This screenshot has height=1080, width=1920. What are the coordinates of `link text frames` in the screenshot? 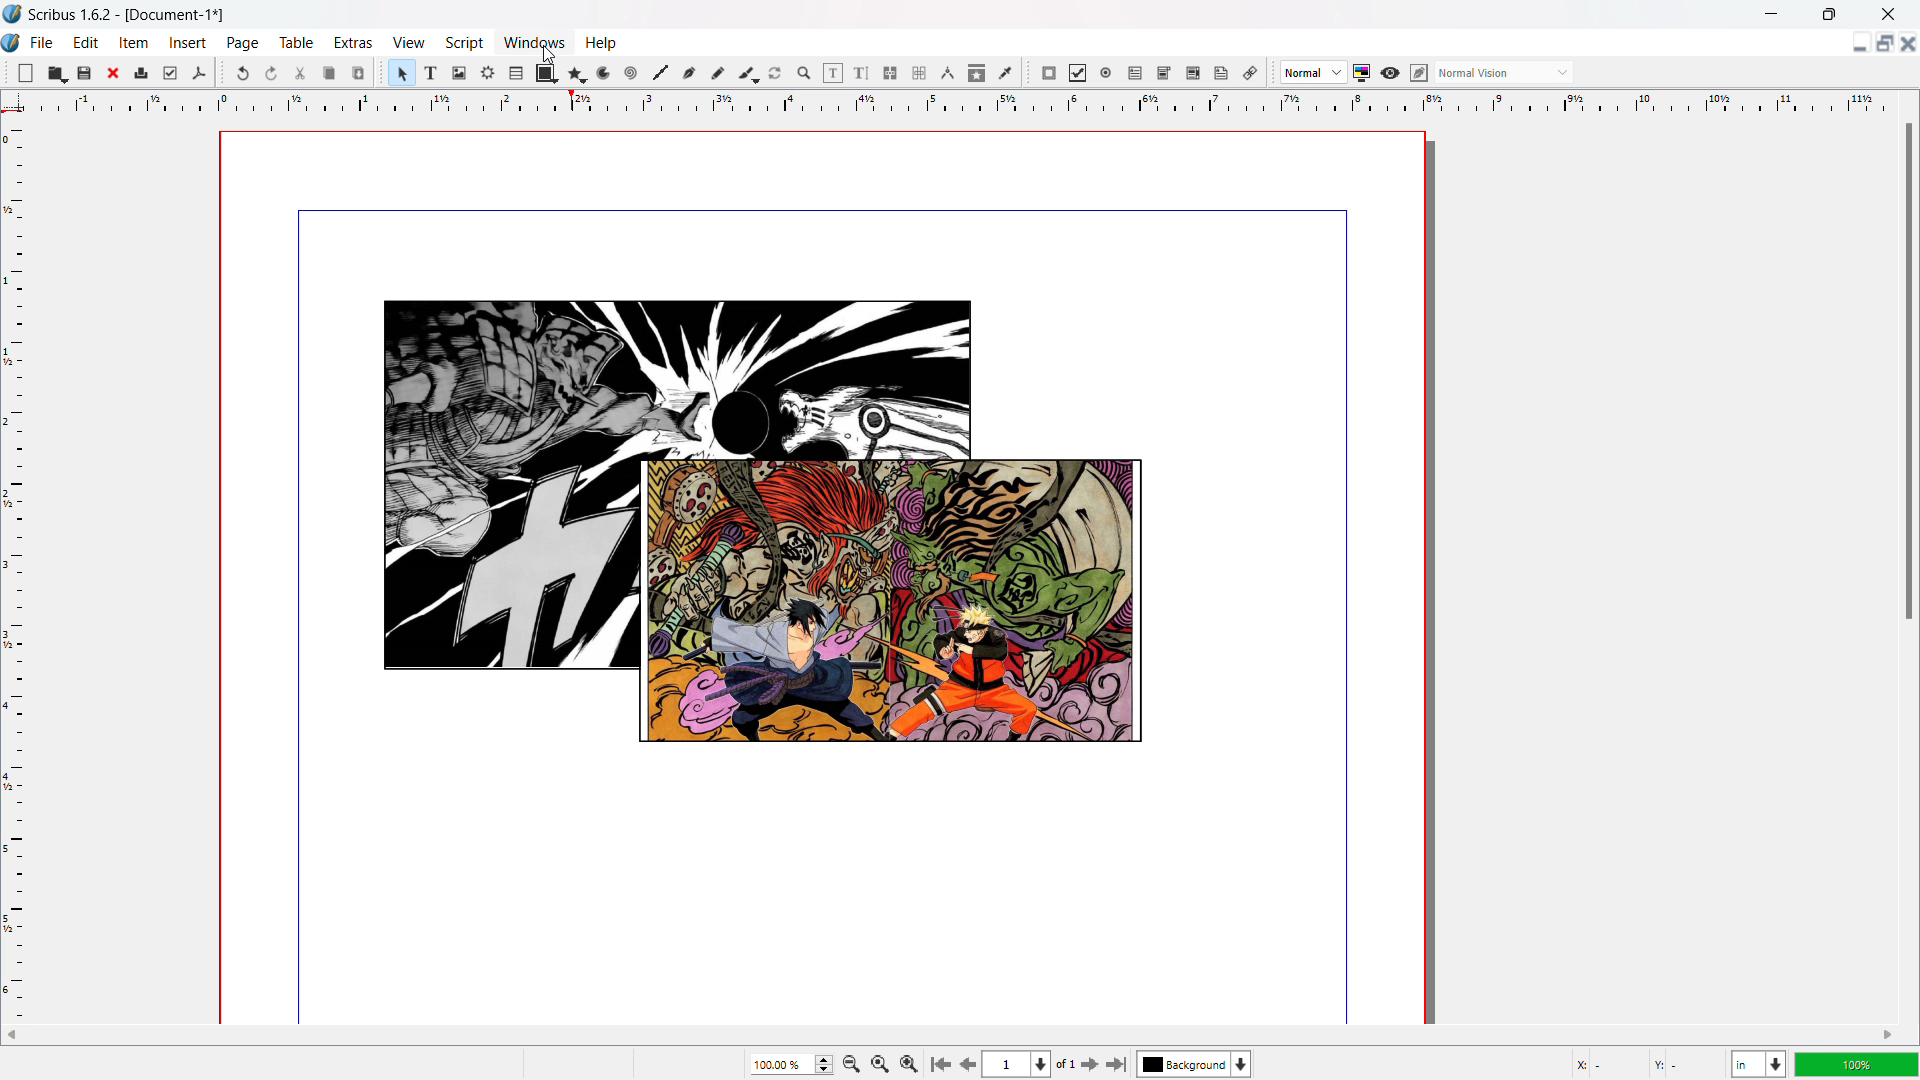 It's located at (890, 73).